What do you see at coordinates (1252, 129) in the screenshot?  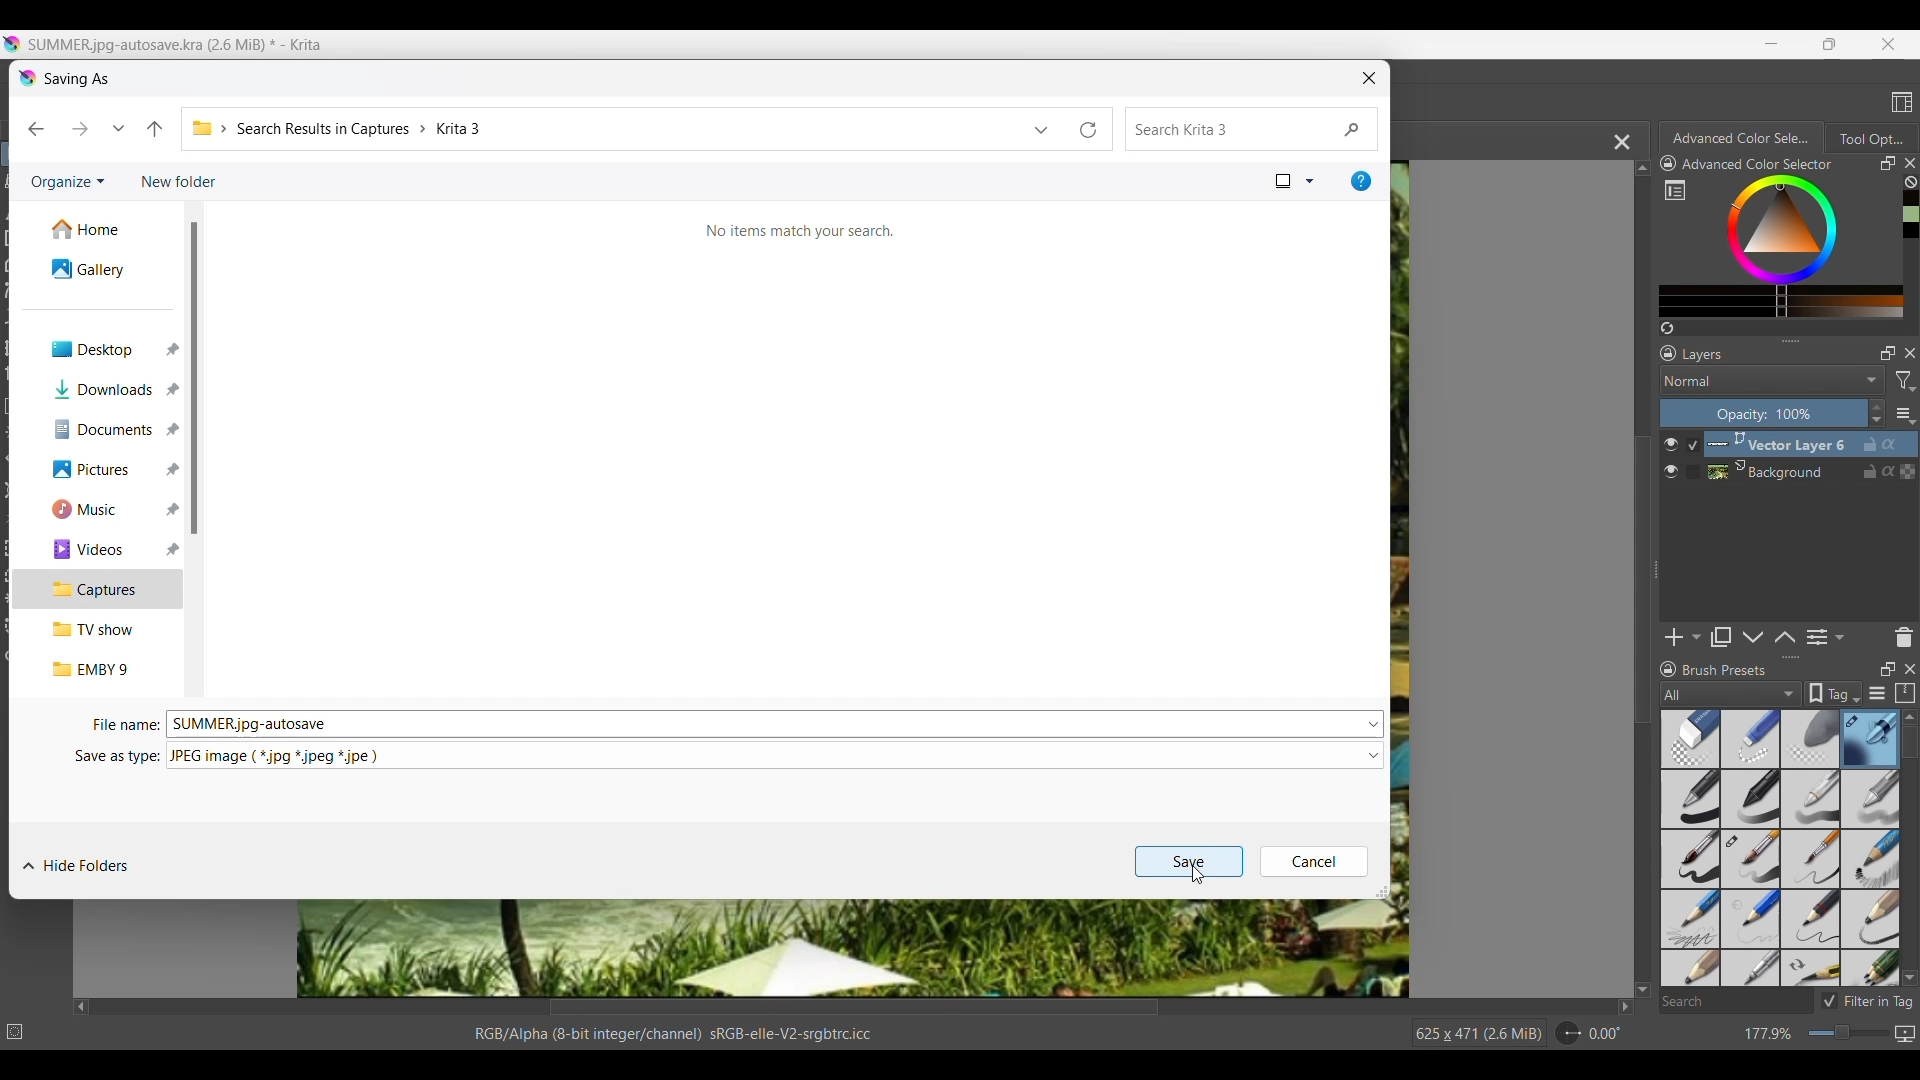 I see `Quick search` at bounding box center [1252, 129].